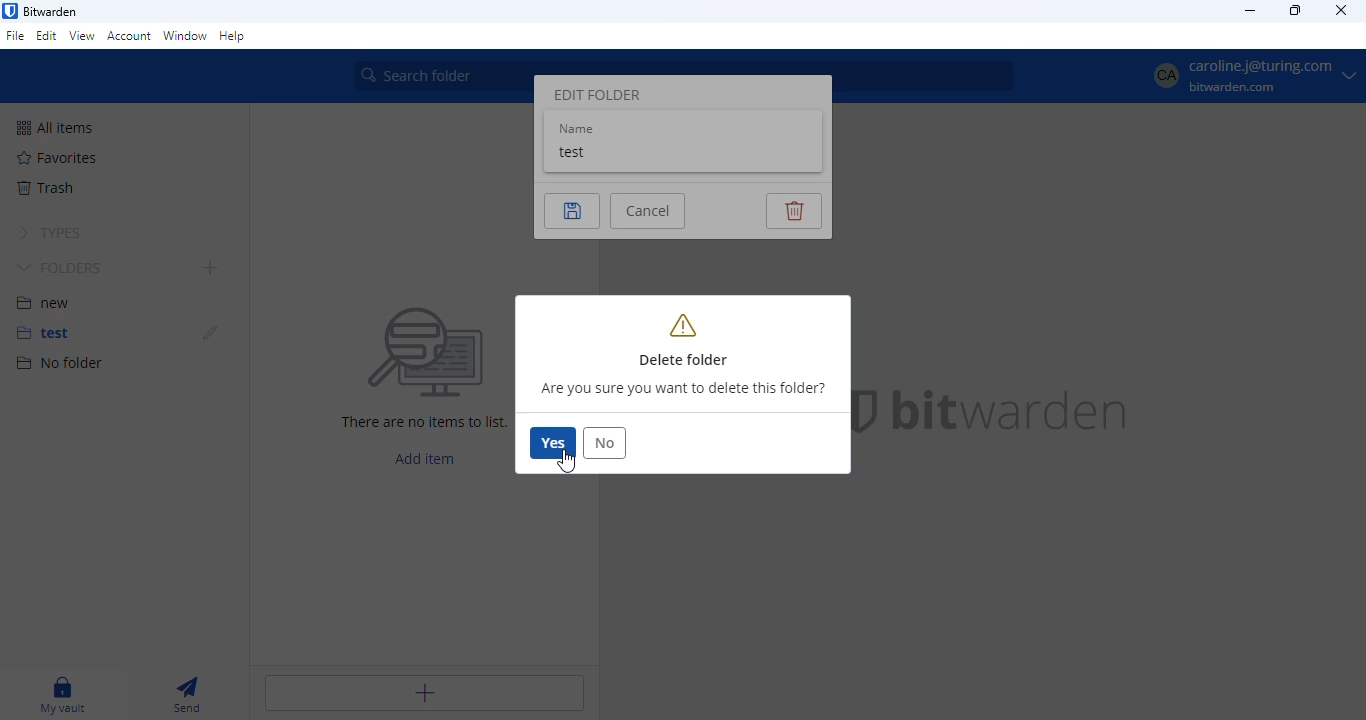 This screenshot has width=1366, height=720. What do you see at coordinates (684, 340) in the screenshot?
I see `delete folder` at bounding box center [684, 340].